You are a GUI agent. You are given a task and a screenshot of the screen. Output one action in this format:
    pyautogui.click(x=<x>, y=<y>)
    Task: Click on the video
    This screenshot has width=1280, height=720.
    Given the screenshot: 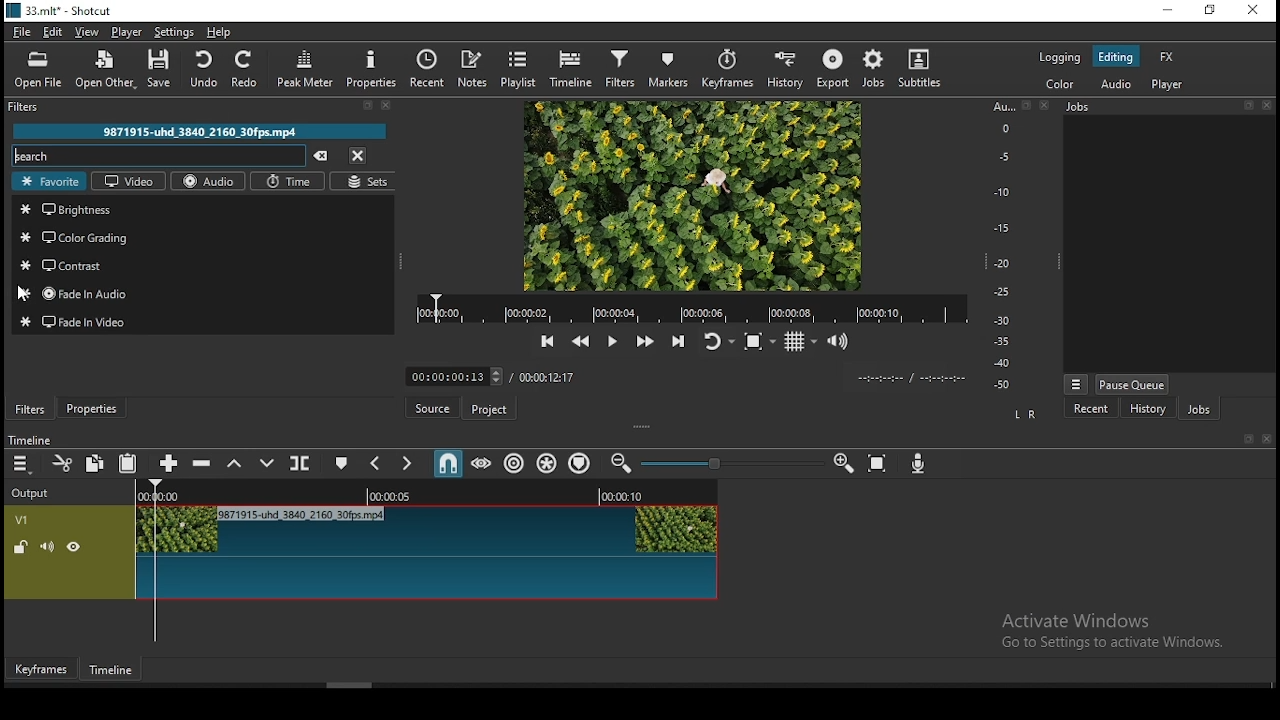 What is the action you would take?
    pyautogui.click(x=130, y=181)
    